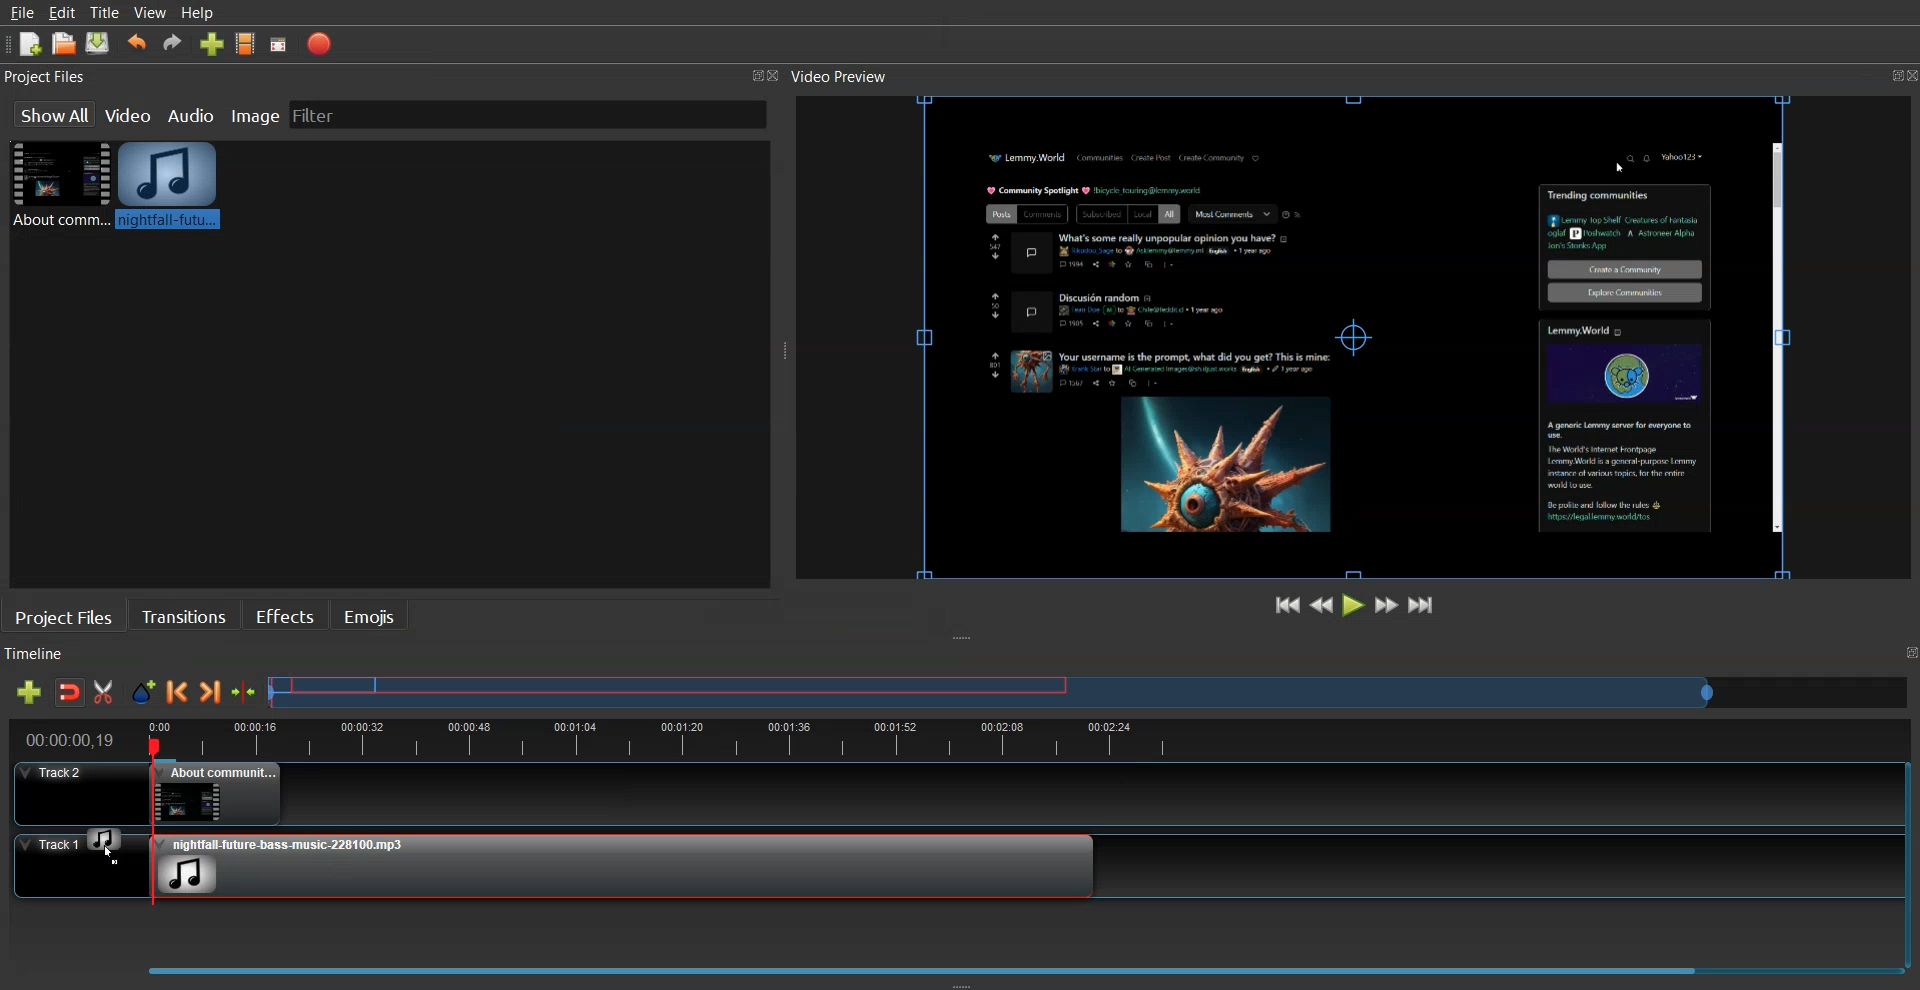 The image size is (1920, 990). I want to click on Maximize, so click(756, 74).